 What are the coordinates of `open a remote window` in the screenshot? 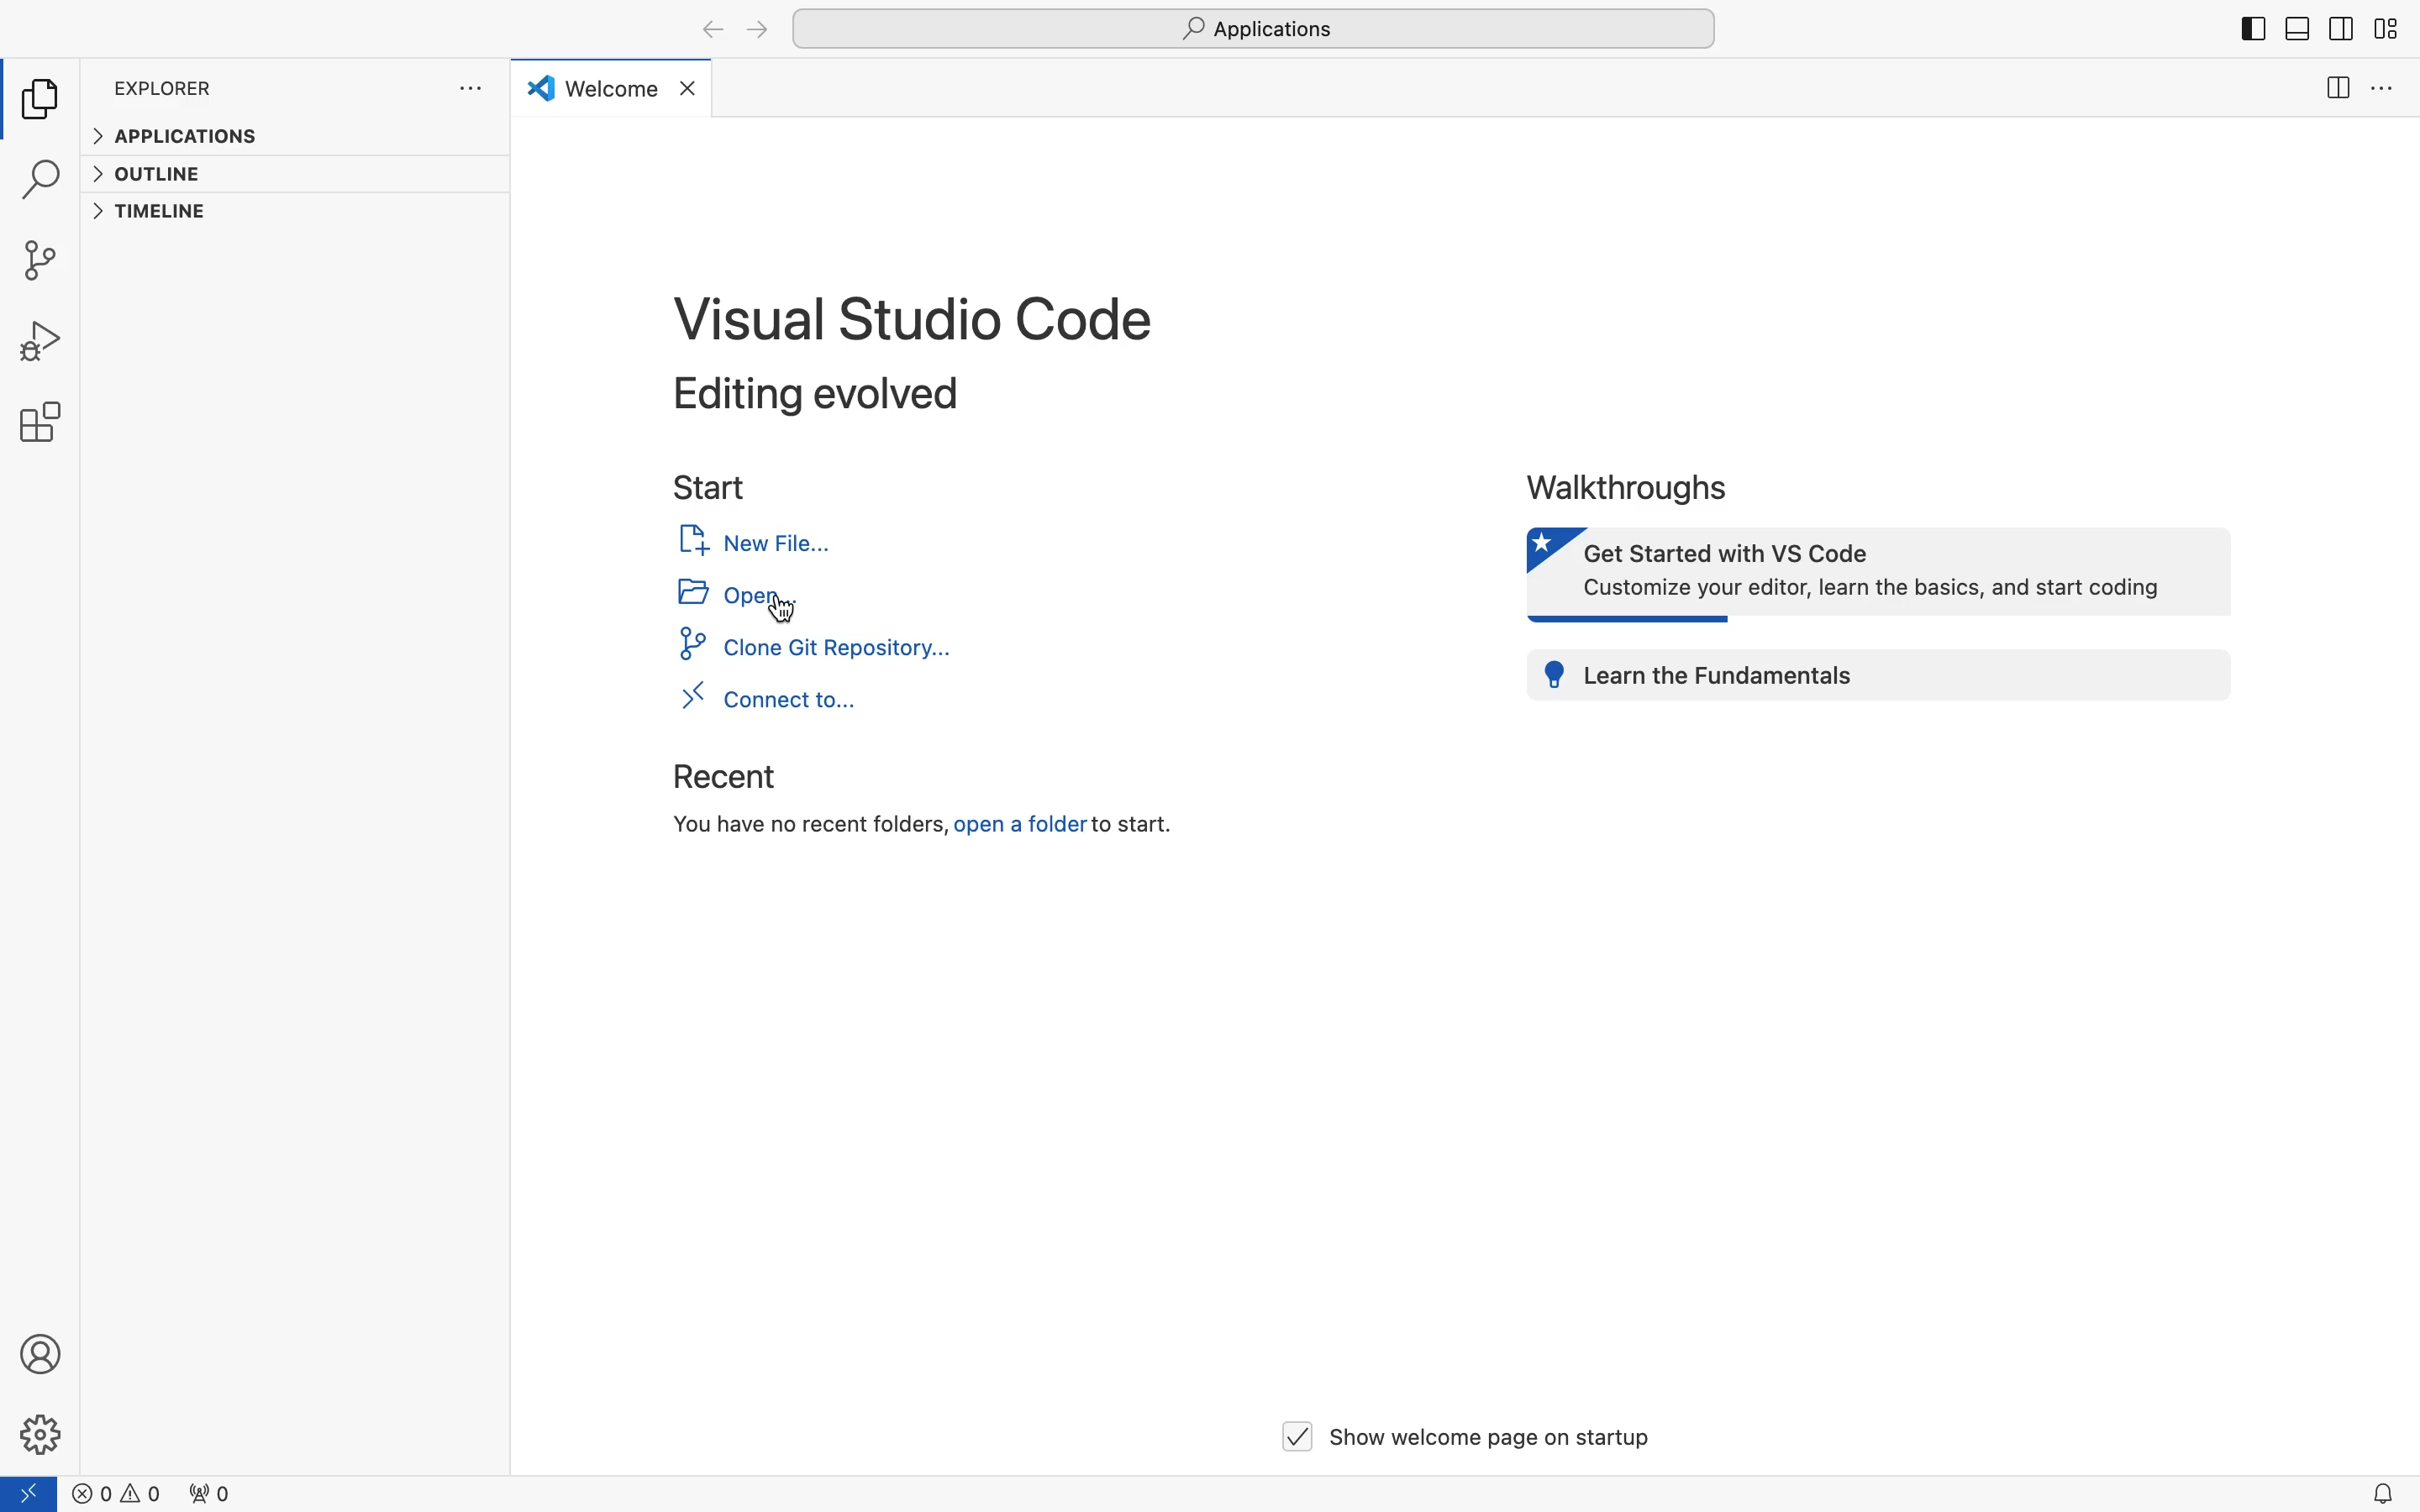 It's located at (35, 1494).